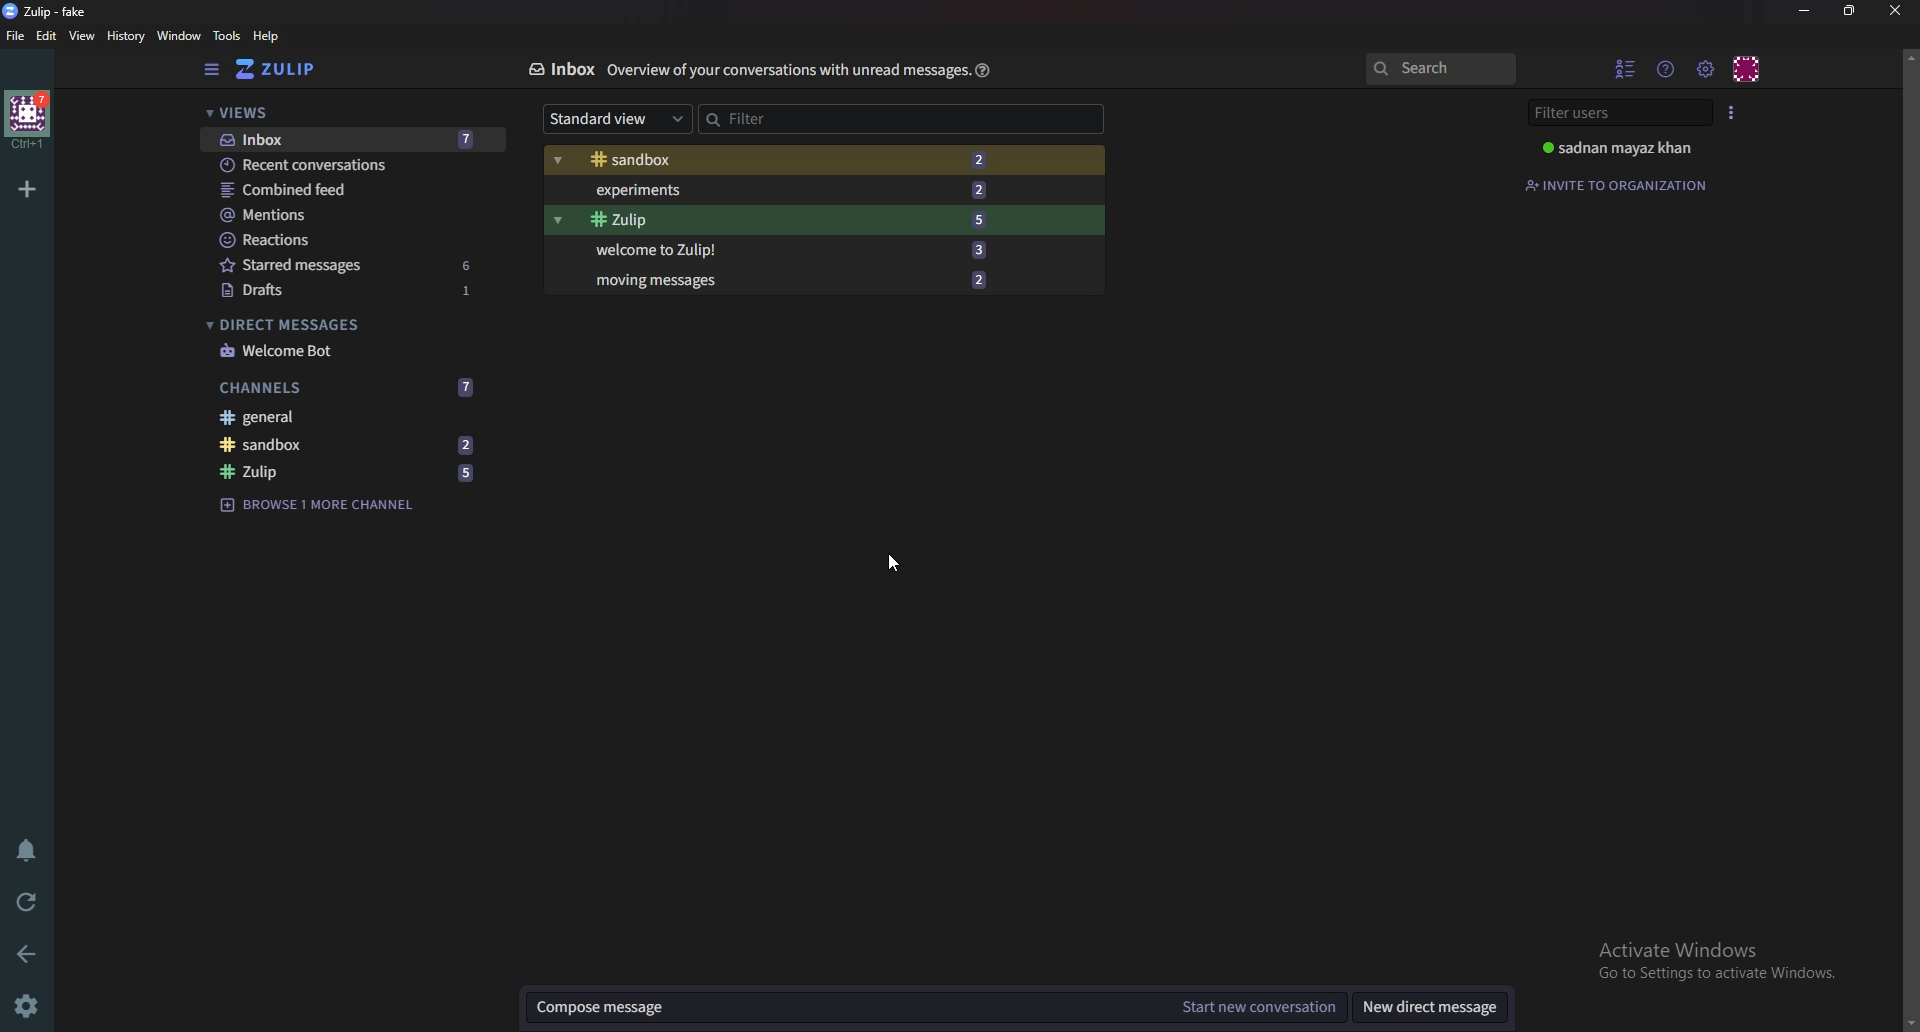 The height and width of the screenshot is (1032, 1920). Describe the element at coordinates (786, 277) in the screenshot. I see `Moving messages 2` at that location.